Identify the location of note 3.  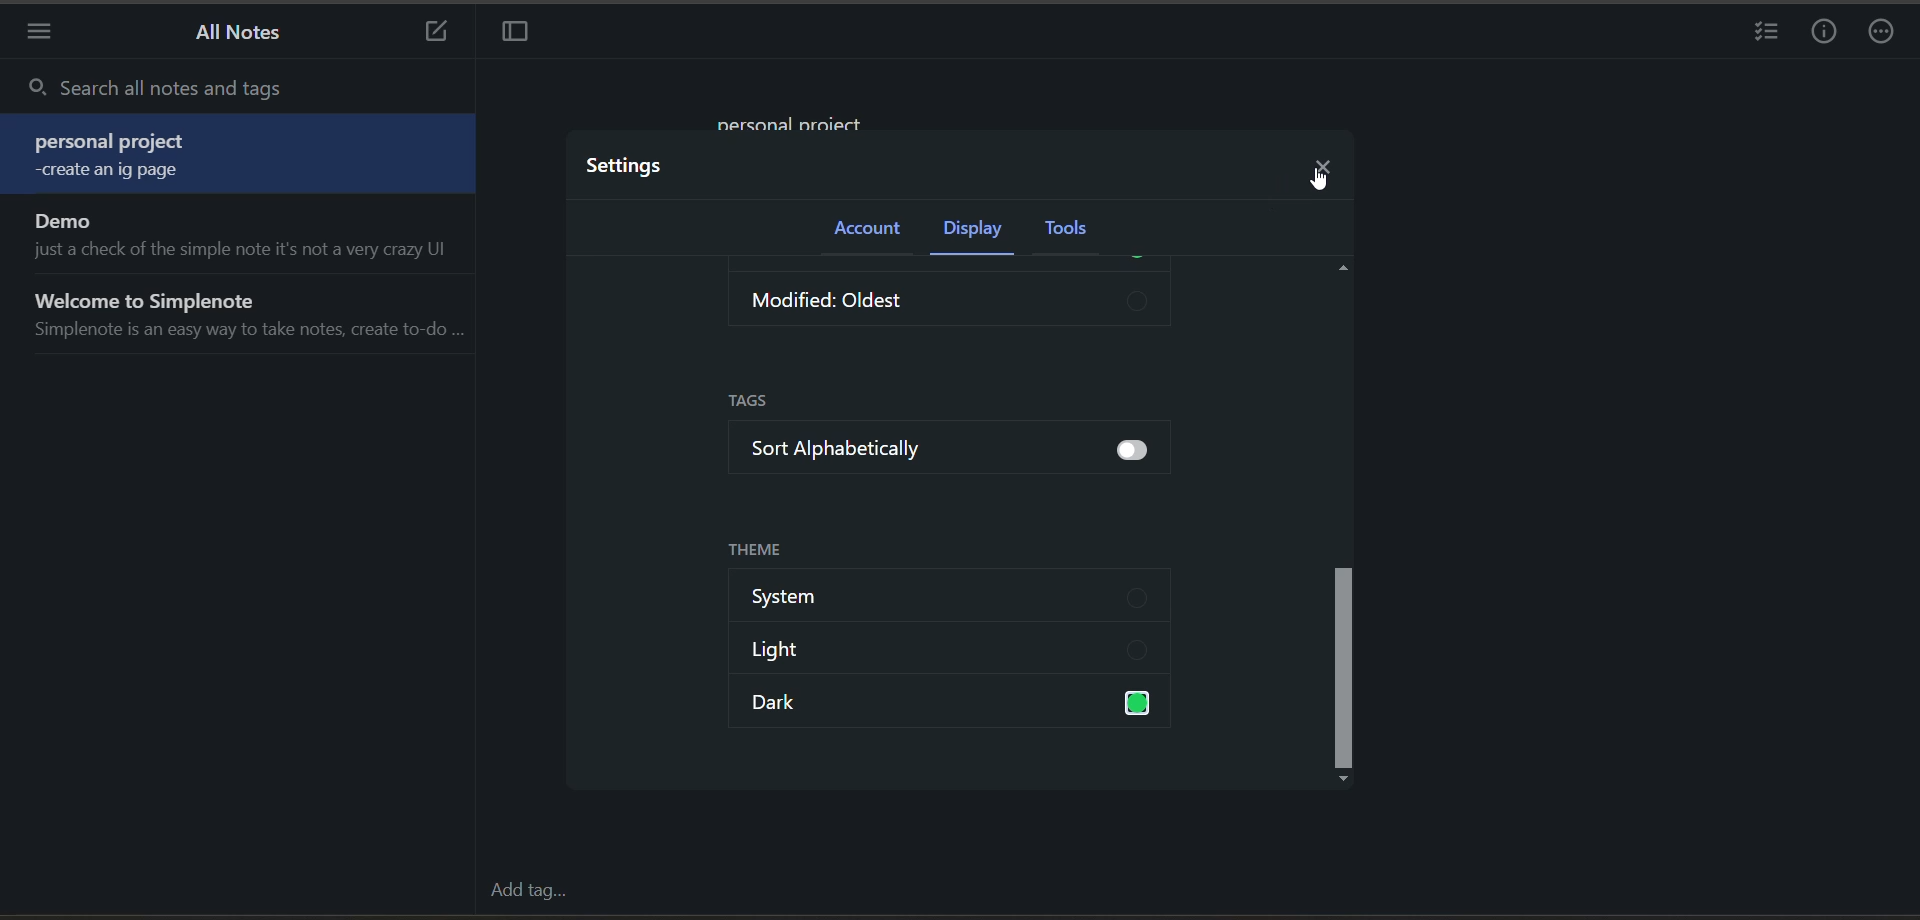
(245, 312).